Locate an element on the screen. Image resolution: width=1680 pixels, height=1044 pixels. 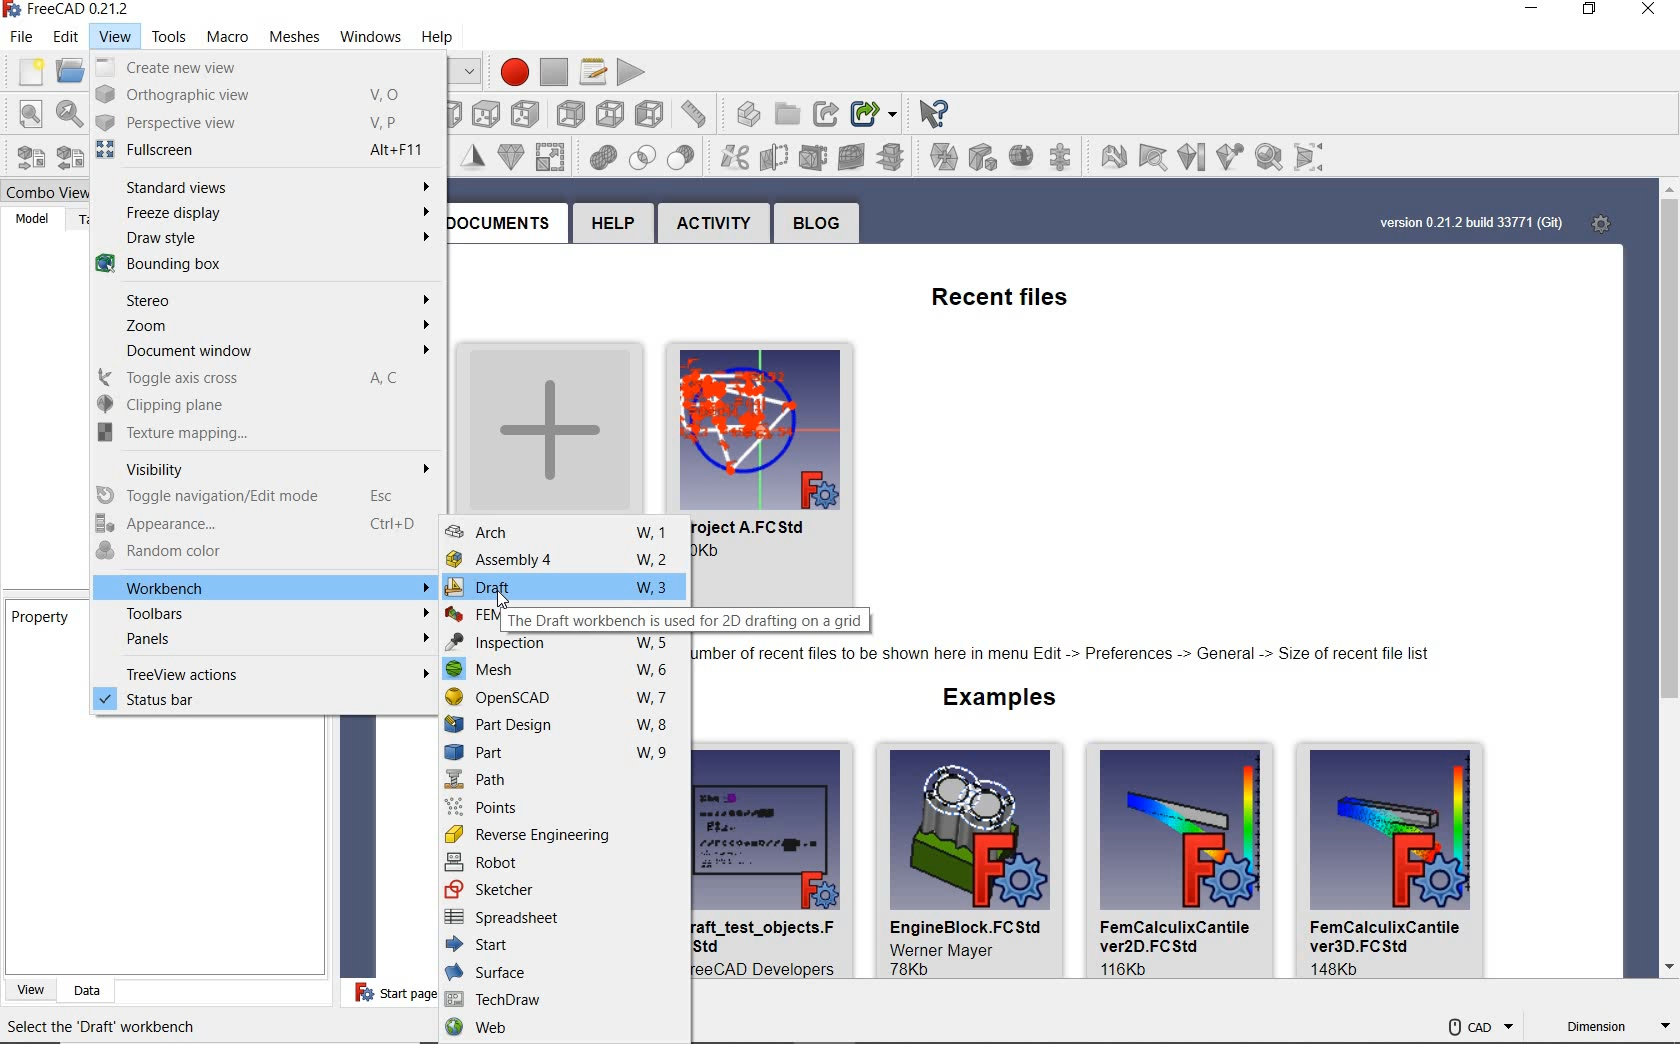
right is located at coordinates (485, 110).